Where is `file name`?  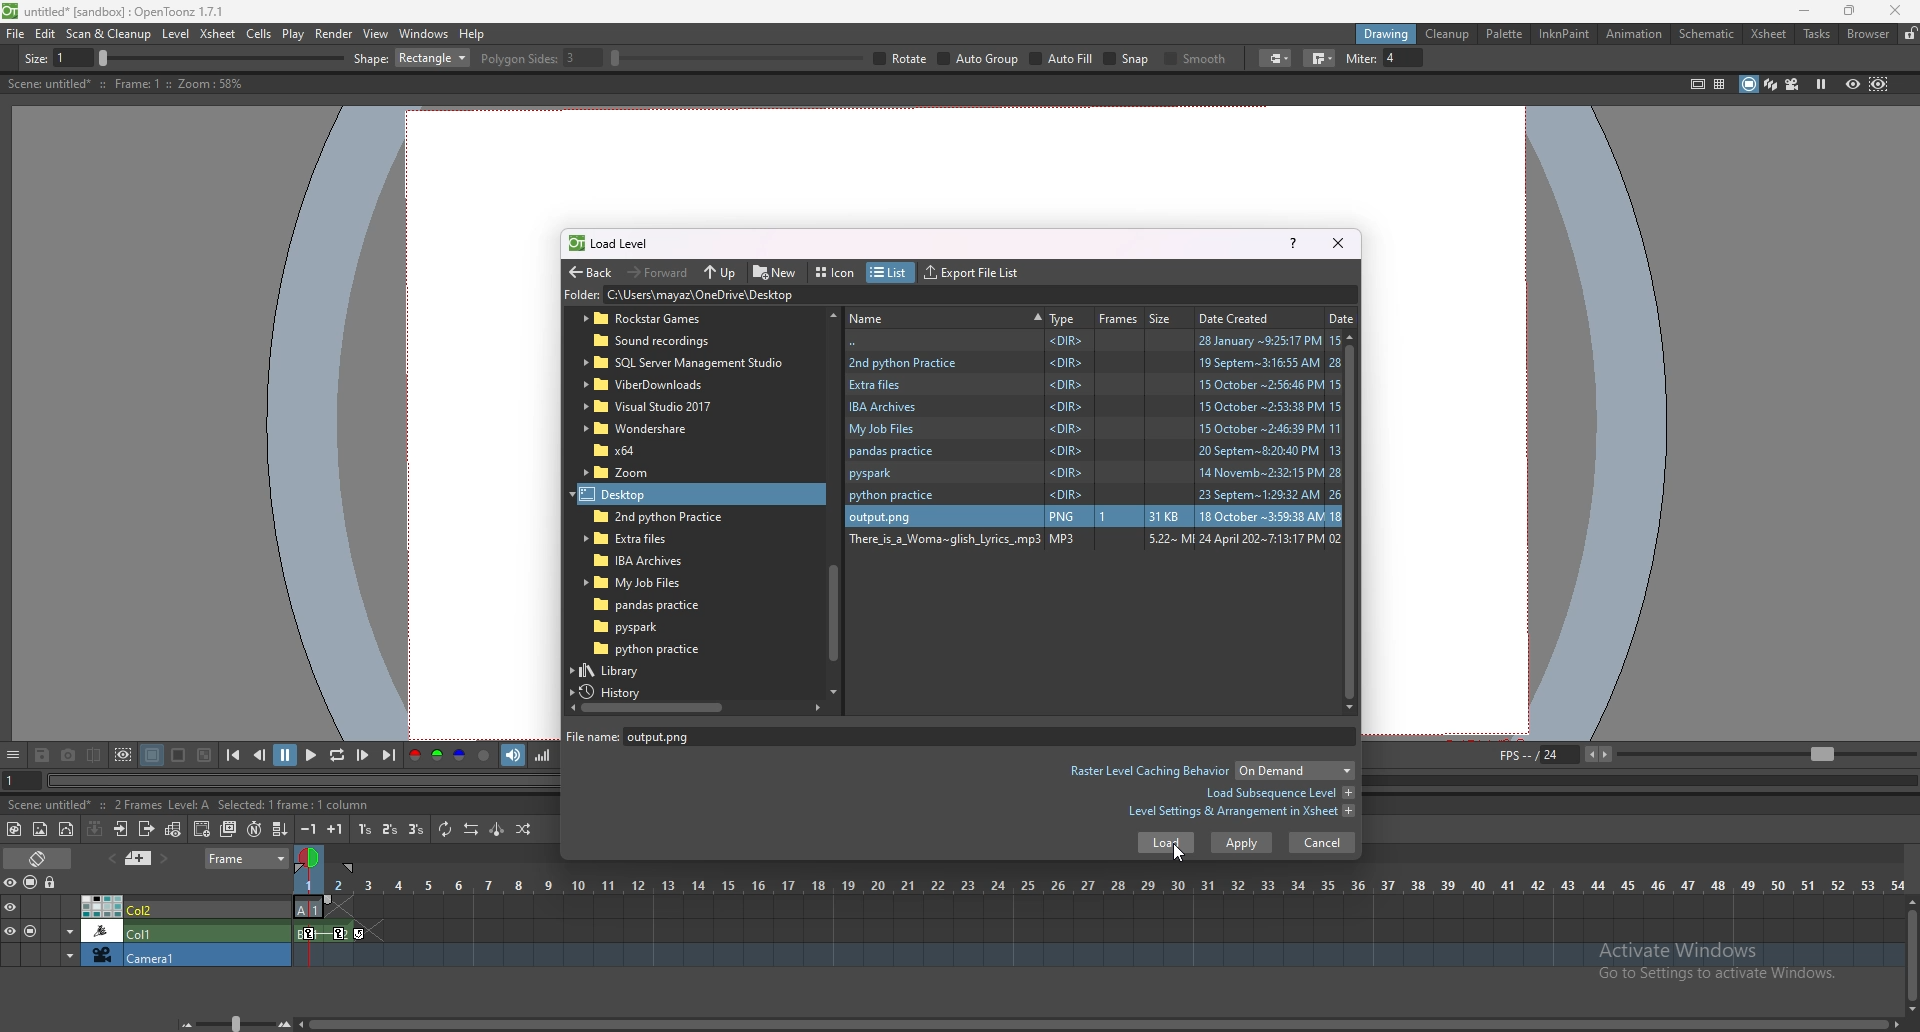 file name is located at coordinates (679, 736).